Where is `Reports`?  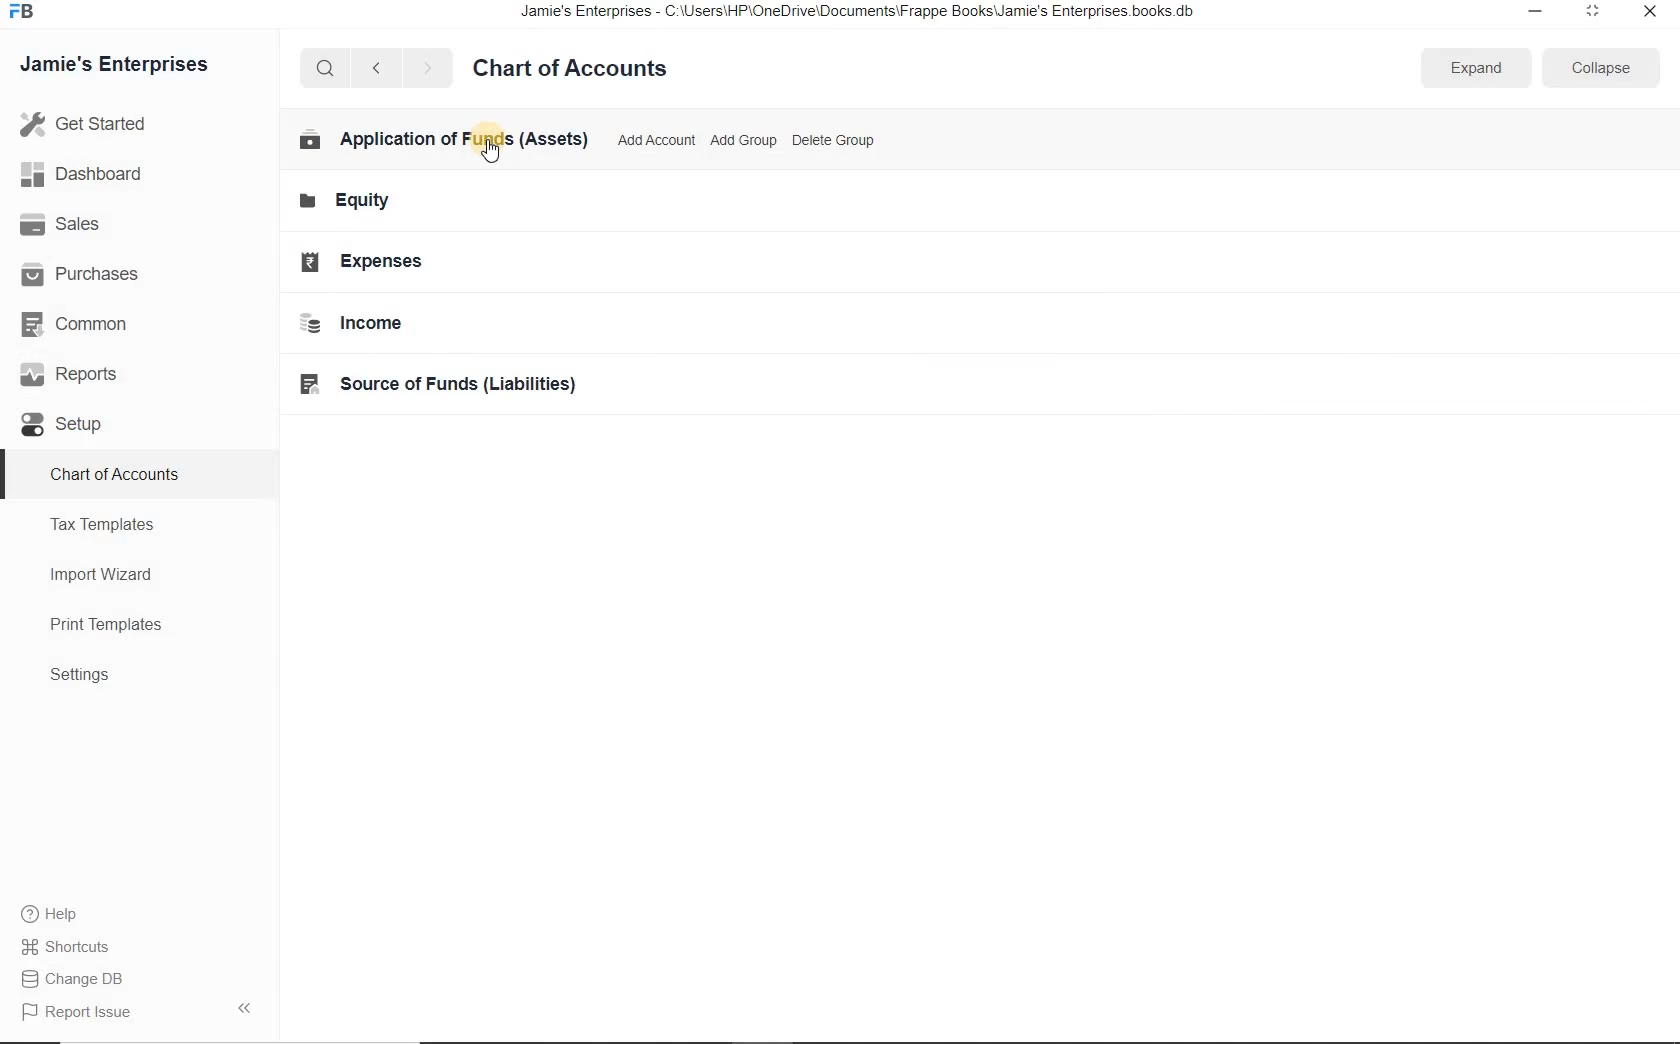
Reports is located at coordinates (89, 377).